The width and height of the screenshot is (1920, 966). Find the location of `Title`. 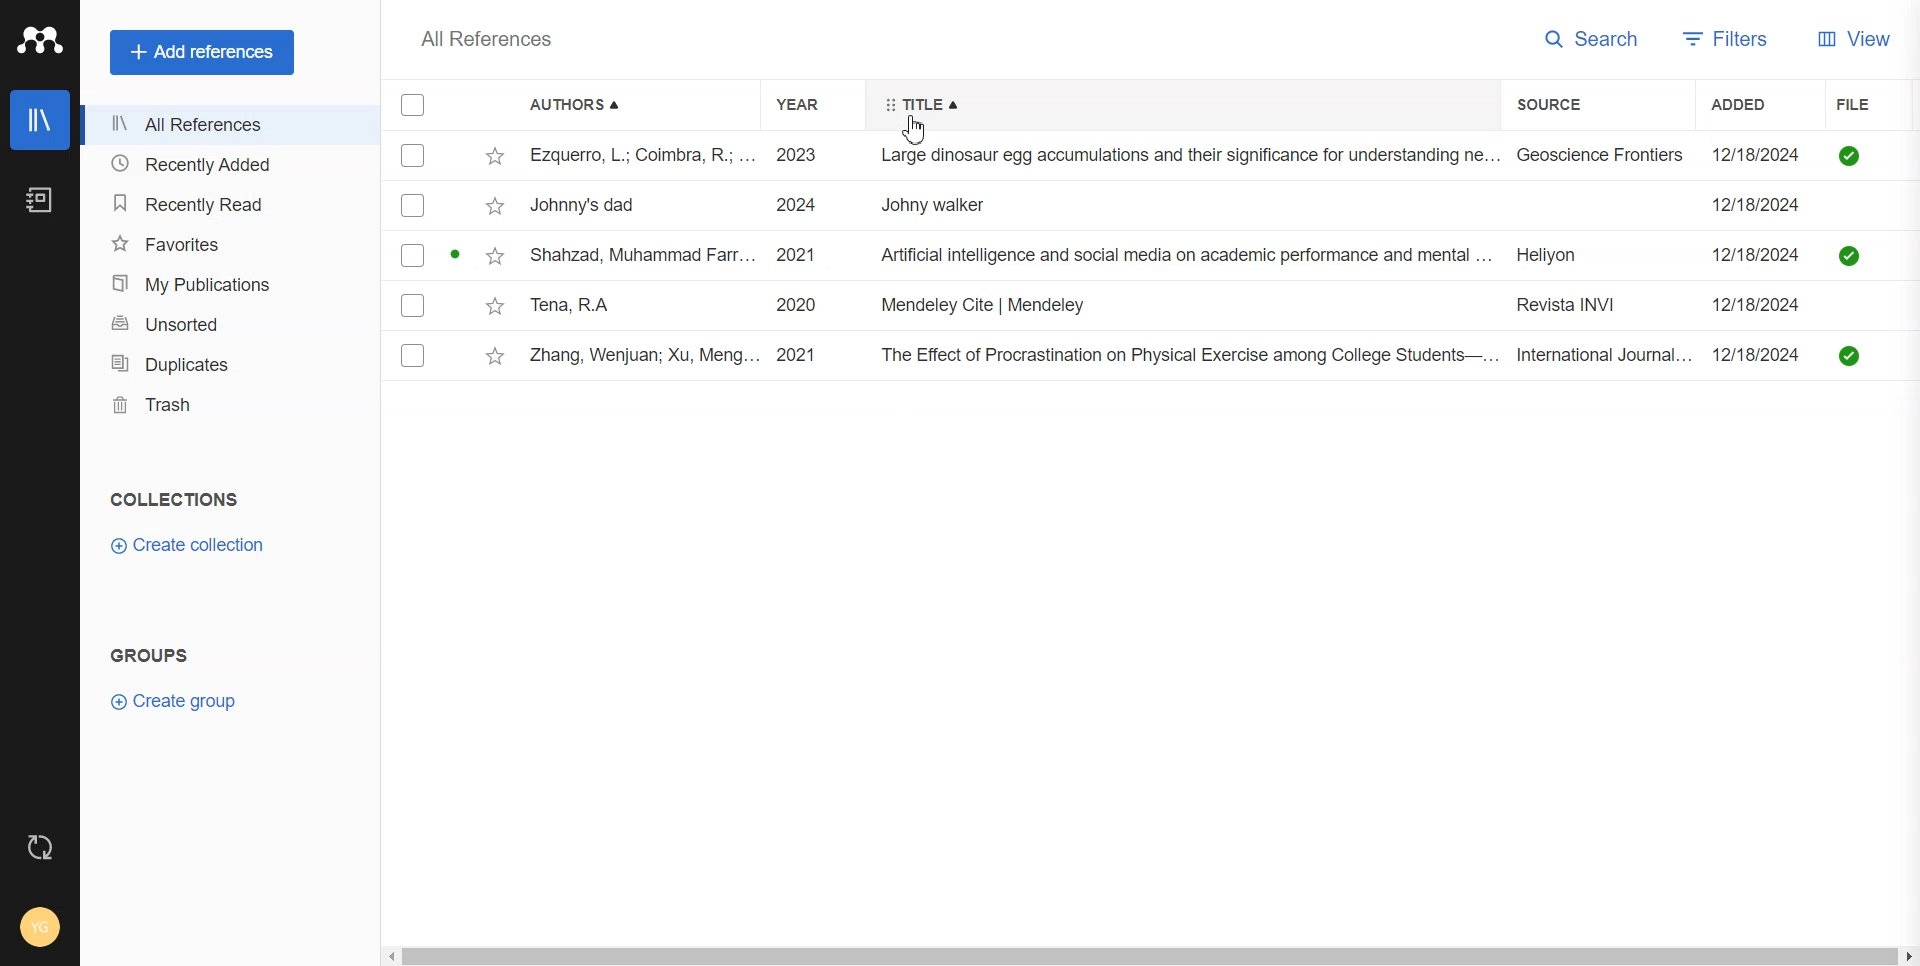

Title is located at coordinates (922, 105).